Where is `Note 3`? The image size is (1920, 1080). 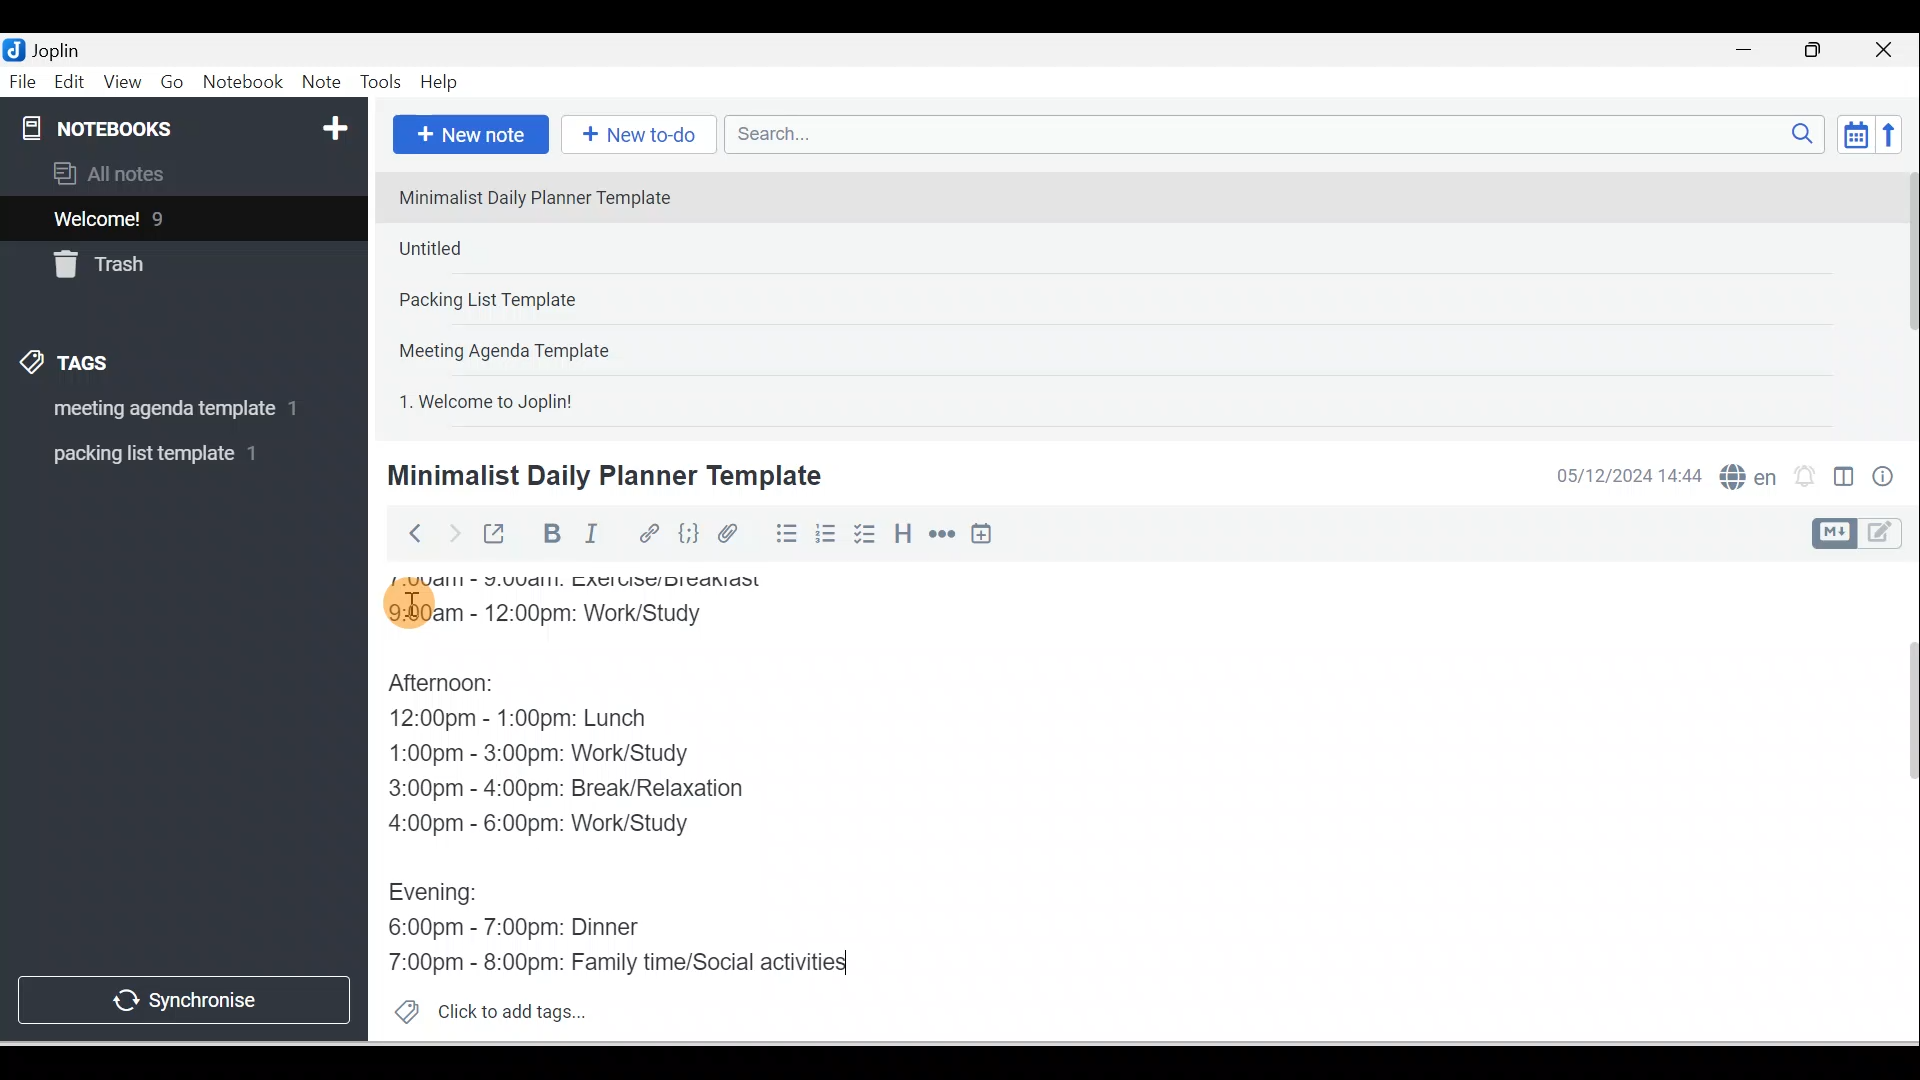 Note 3 is located at coordinates (551, 301).